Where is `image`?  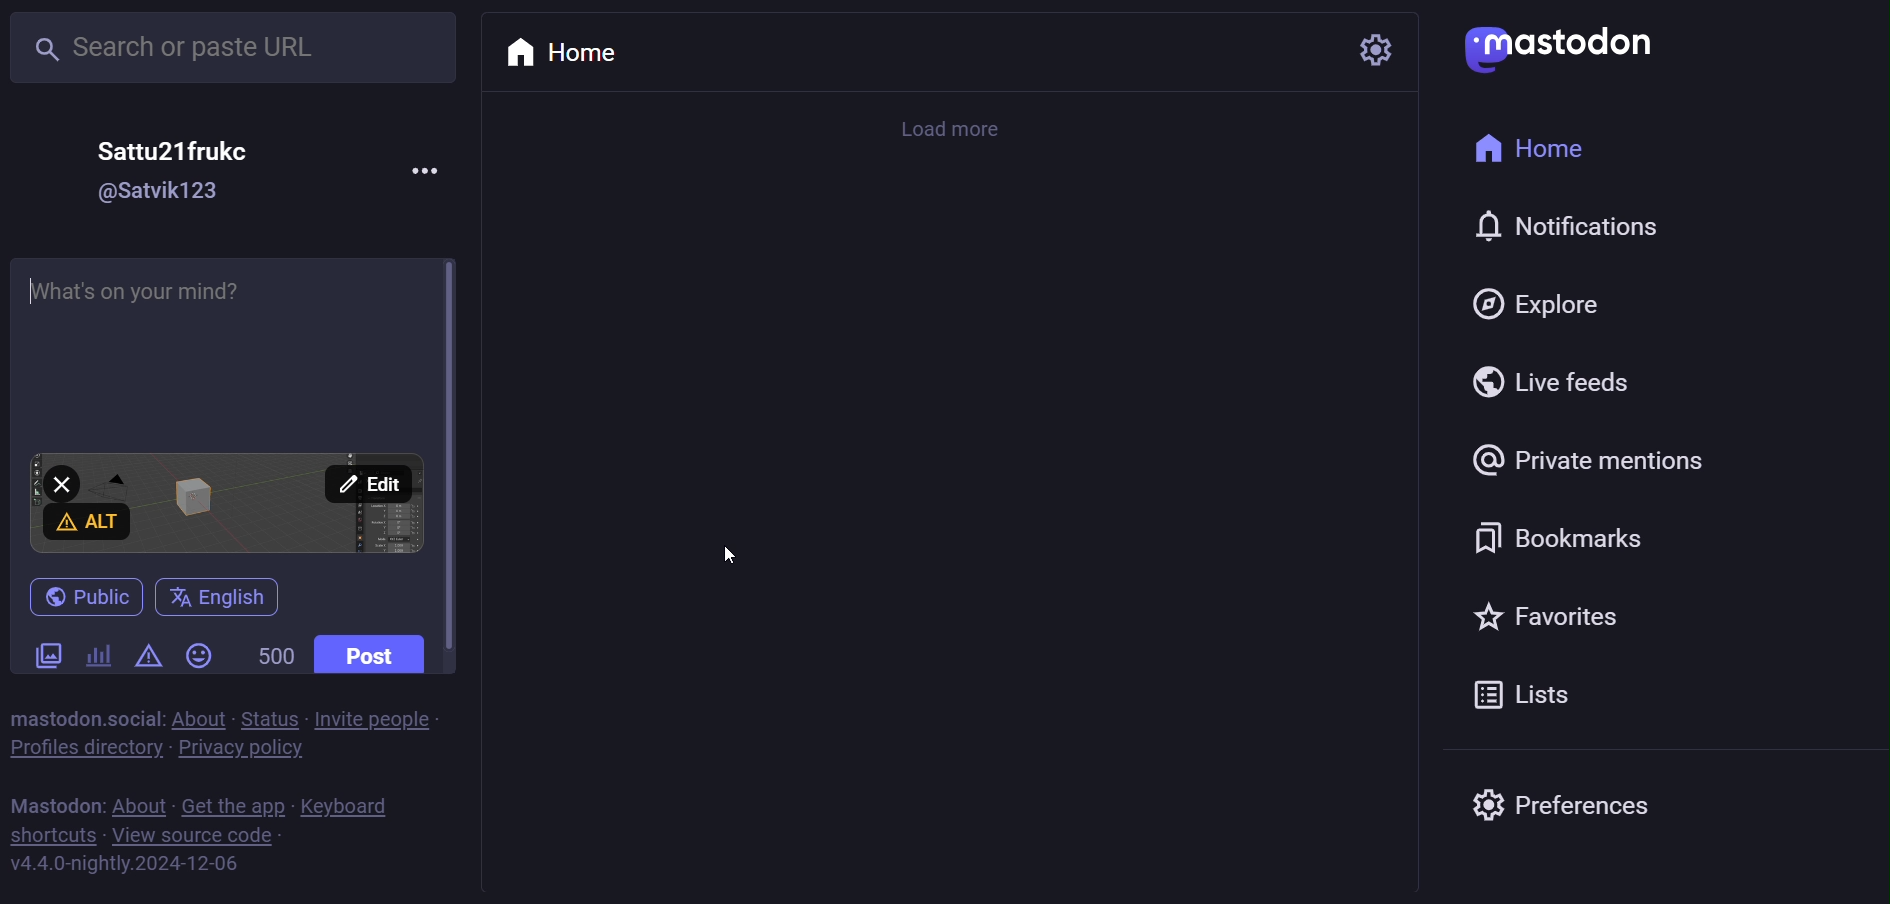
image is located at coordinates (225, 504).